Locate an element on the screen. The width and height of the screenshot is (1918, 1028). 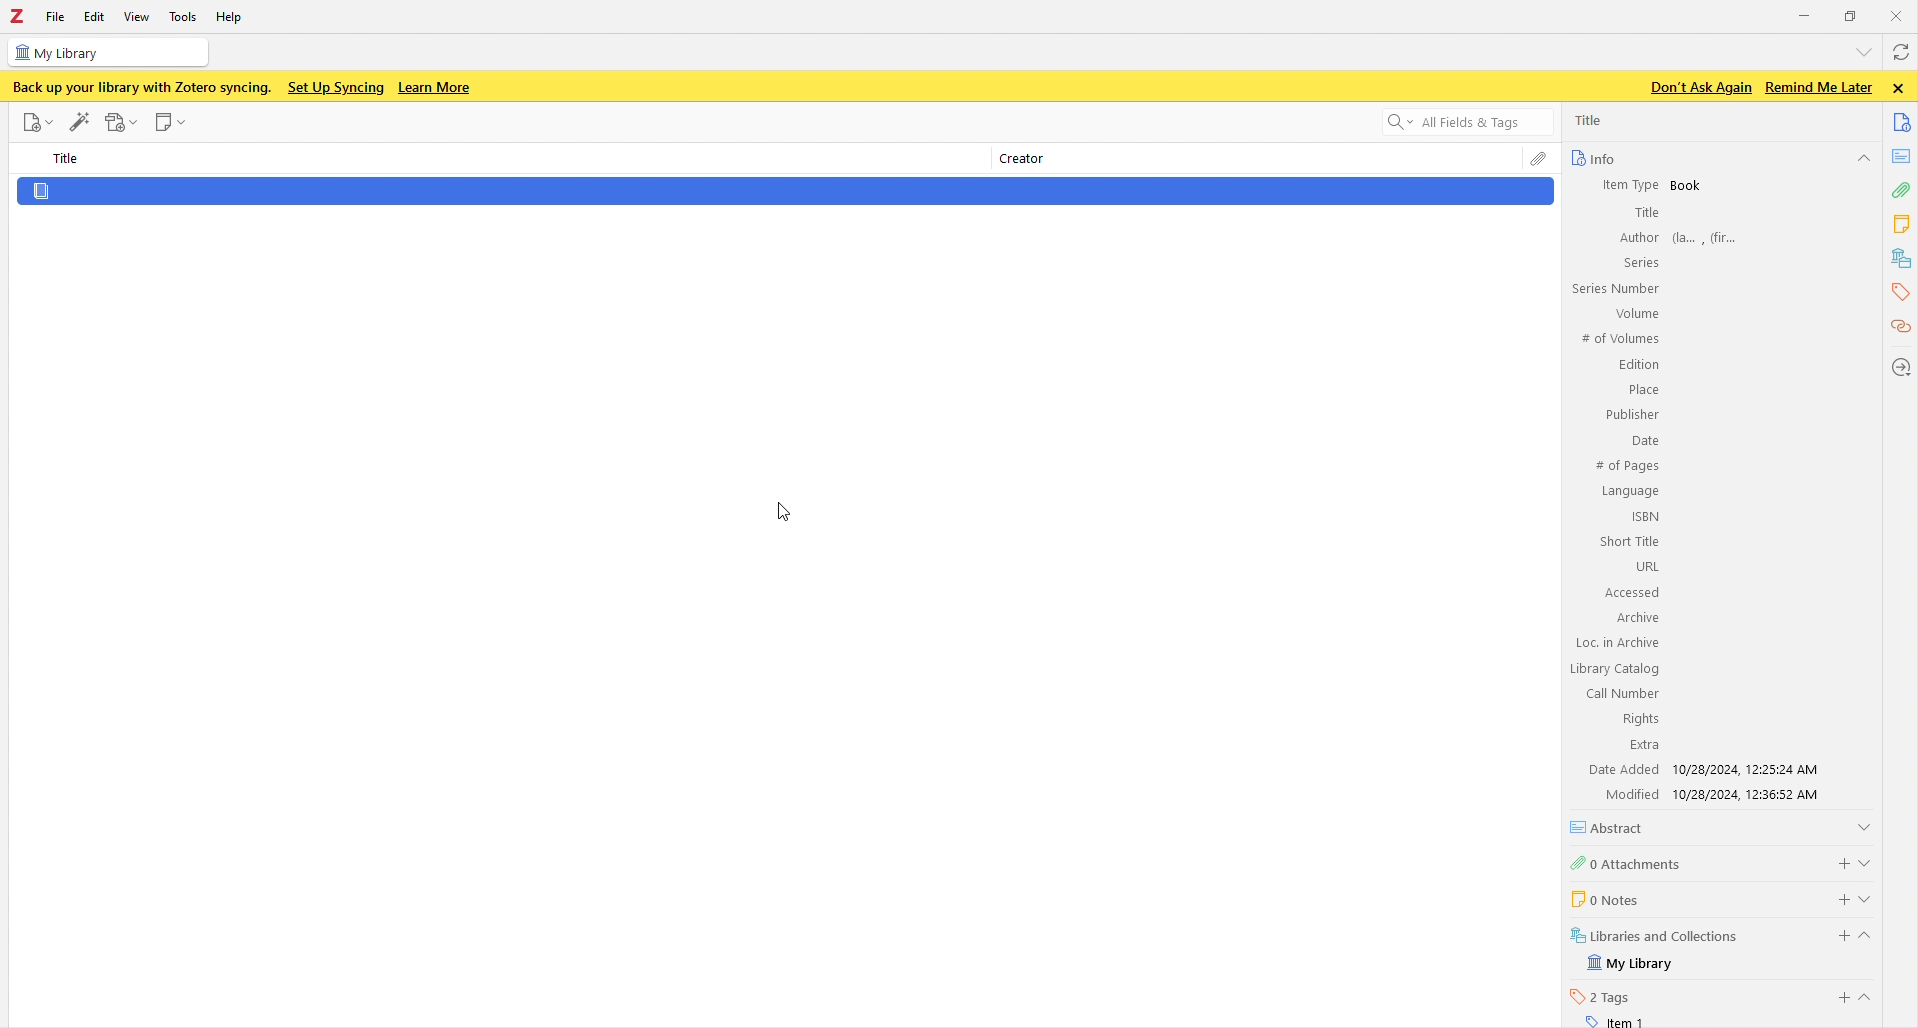
libraries is located at coordinates (1902, 259).